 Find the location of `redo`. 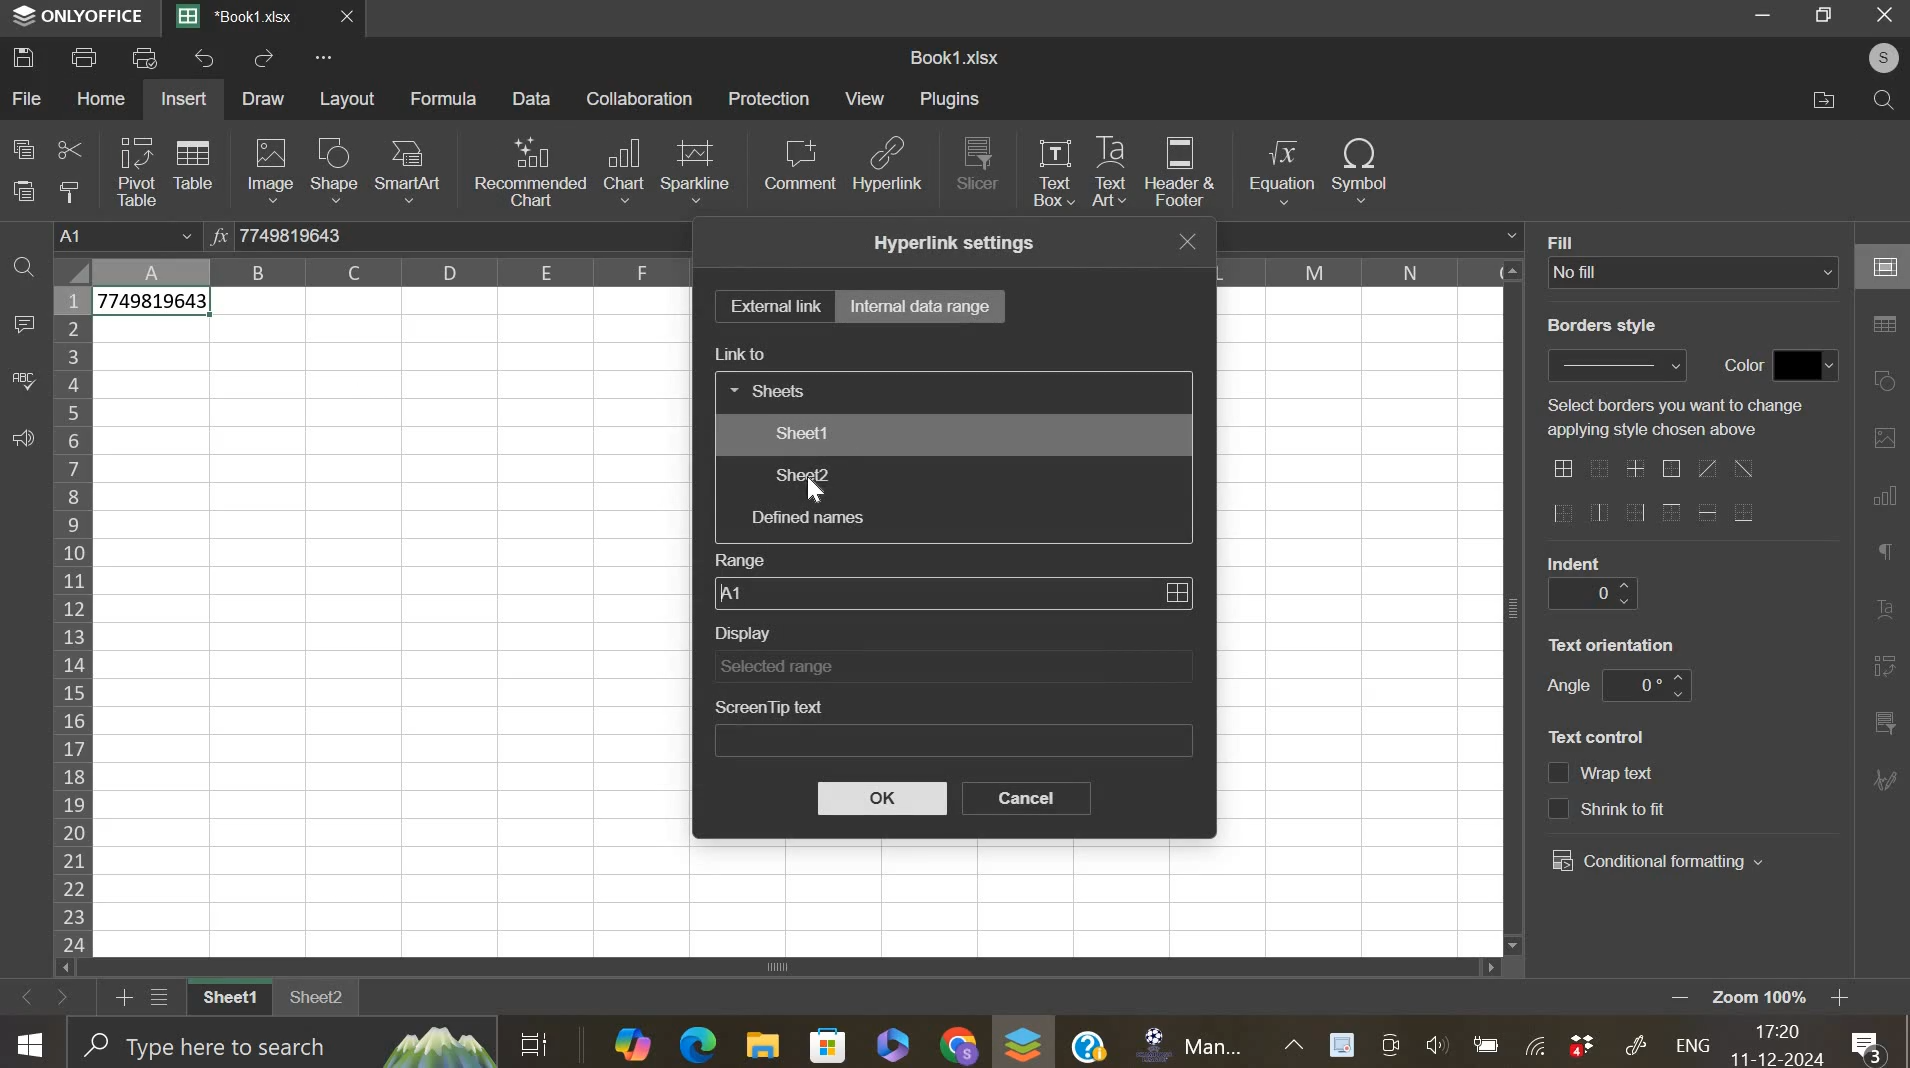

redo is located at coordinates (264, 60).